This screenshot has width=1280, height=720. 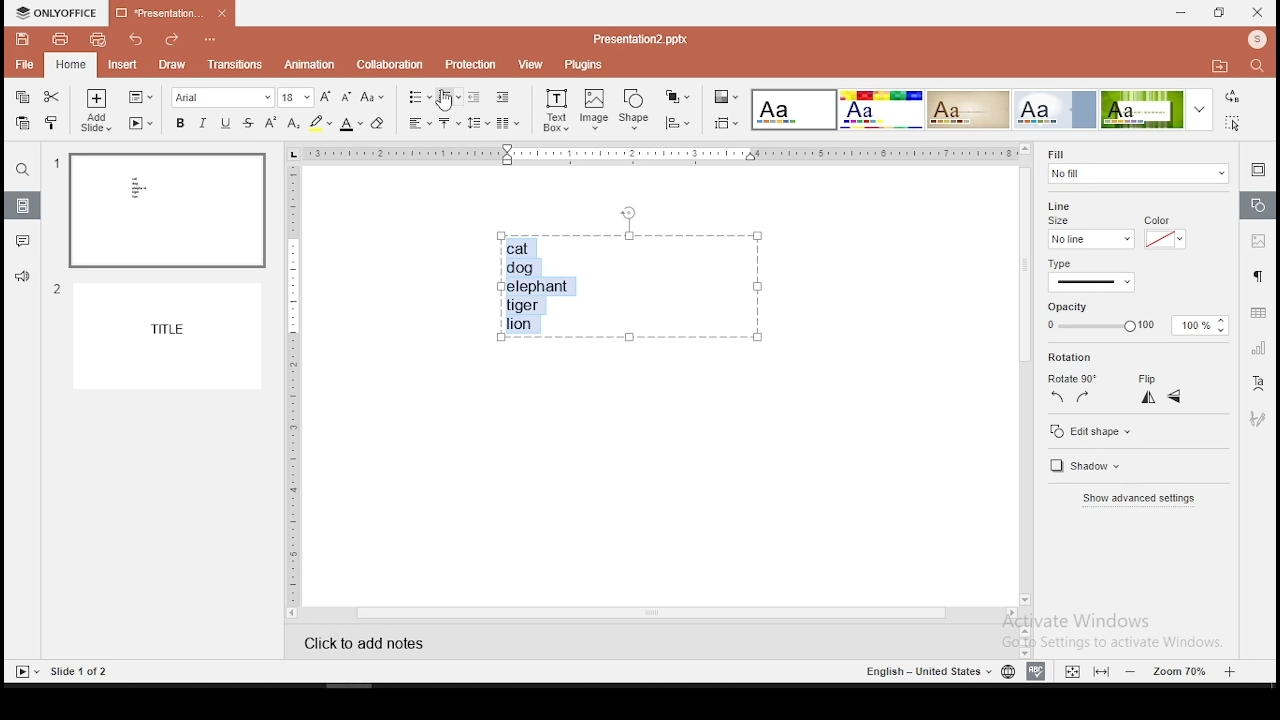 What do you see at coordinates (1004, 671) in the screenshot?
I see `language` at bounding box center [1004, 671].